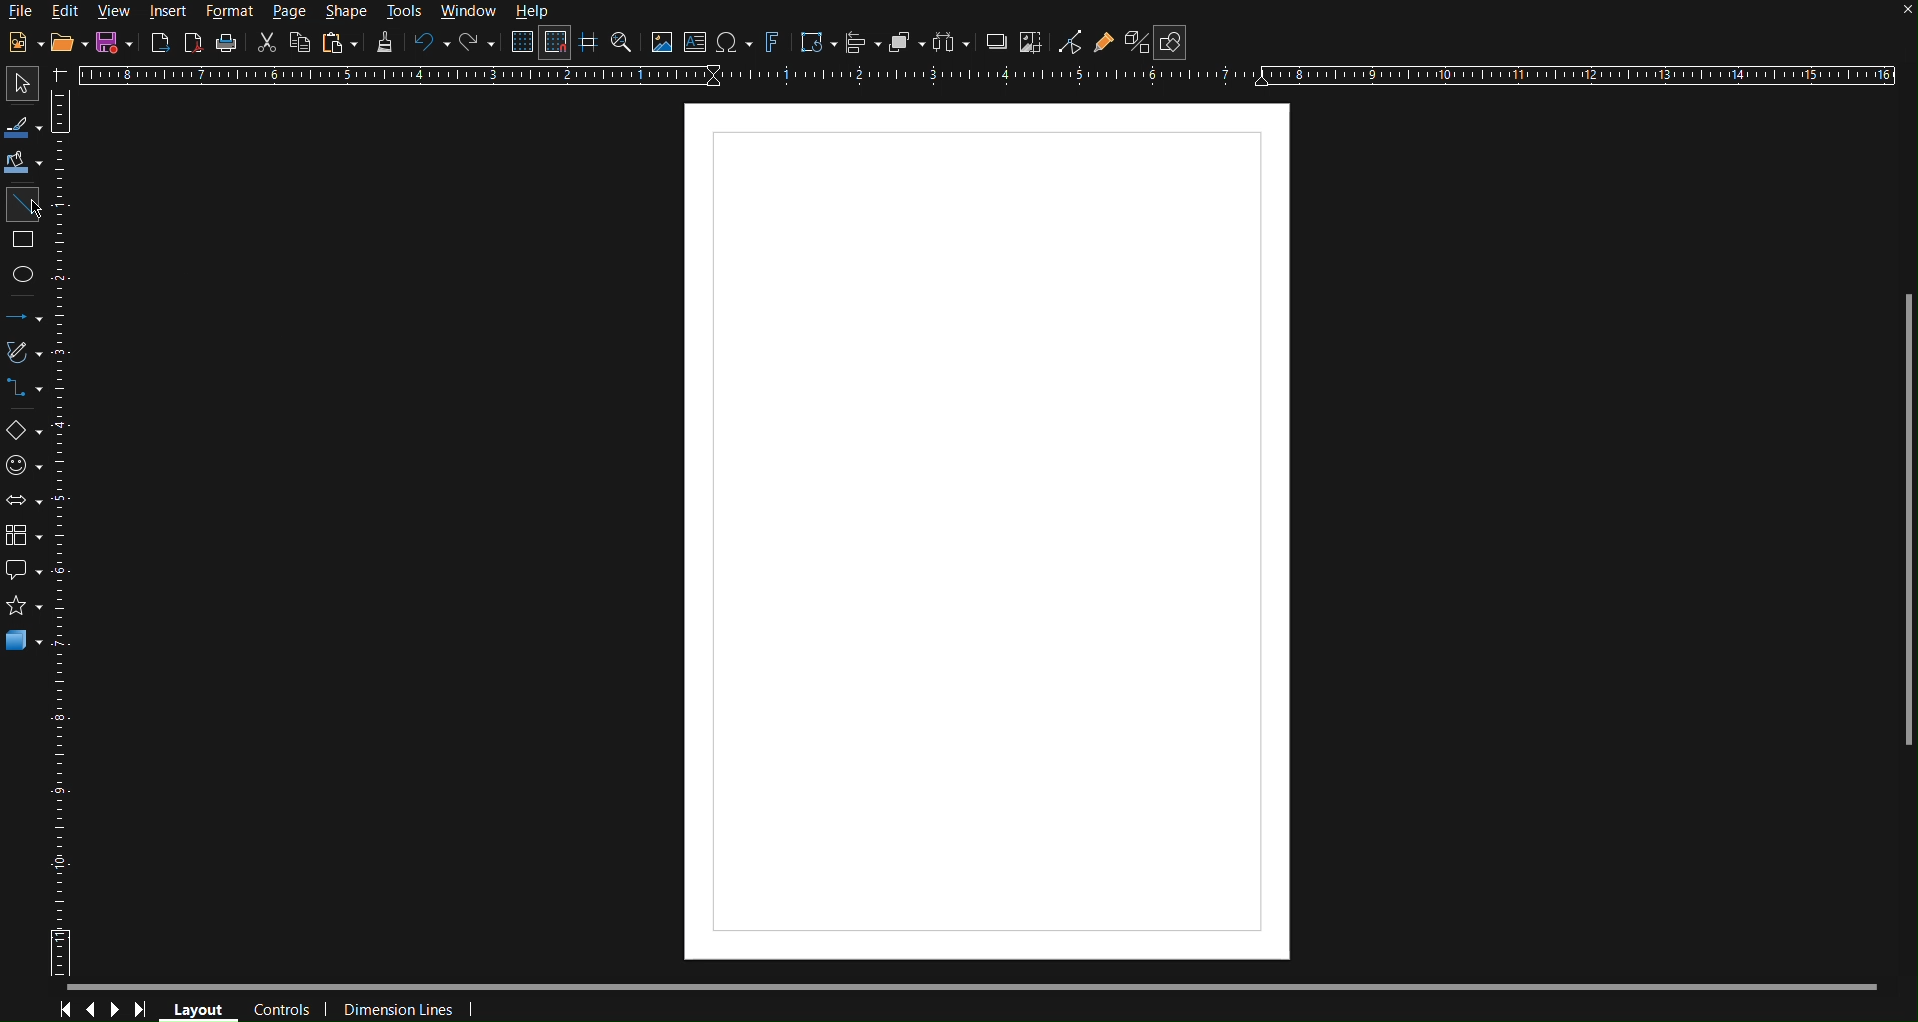 This screenshot has width=1918, height=1022. What do you see at coordinates (996, 41) in the screenshot?
I see `Shadow` at bounding box center [996, 41].